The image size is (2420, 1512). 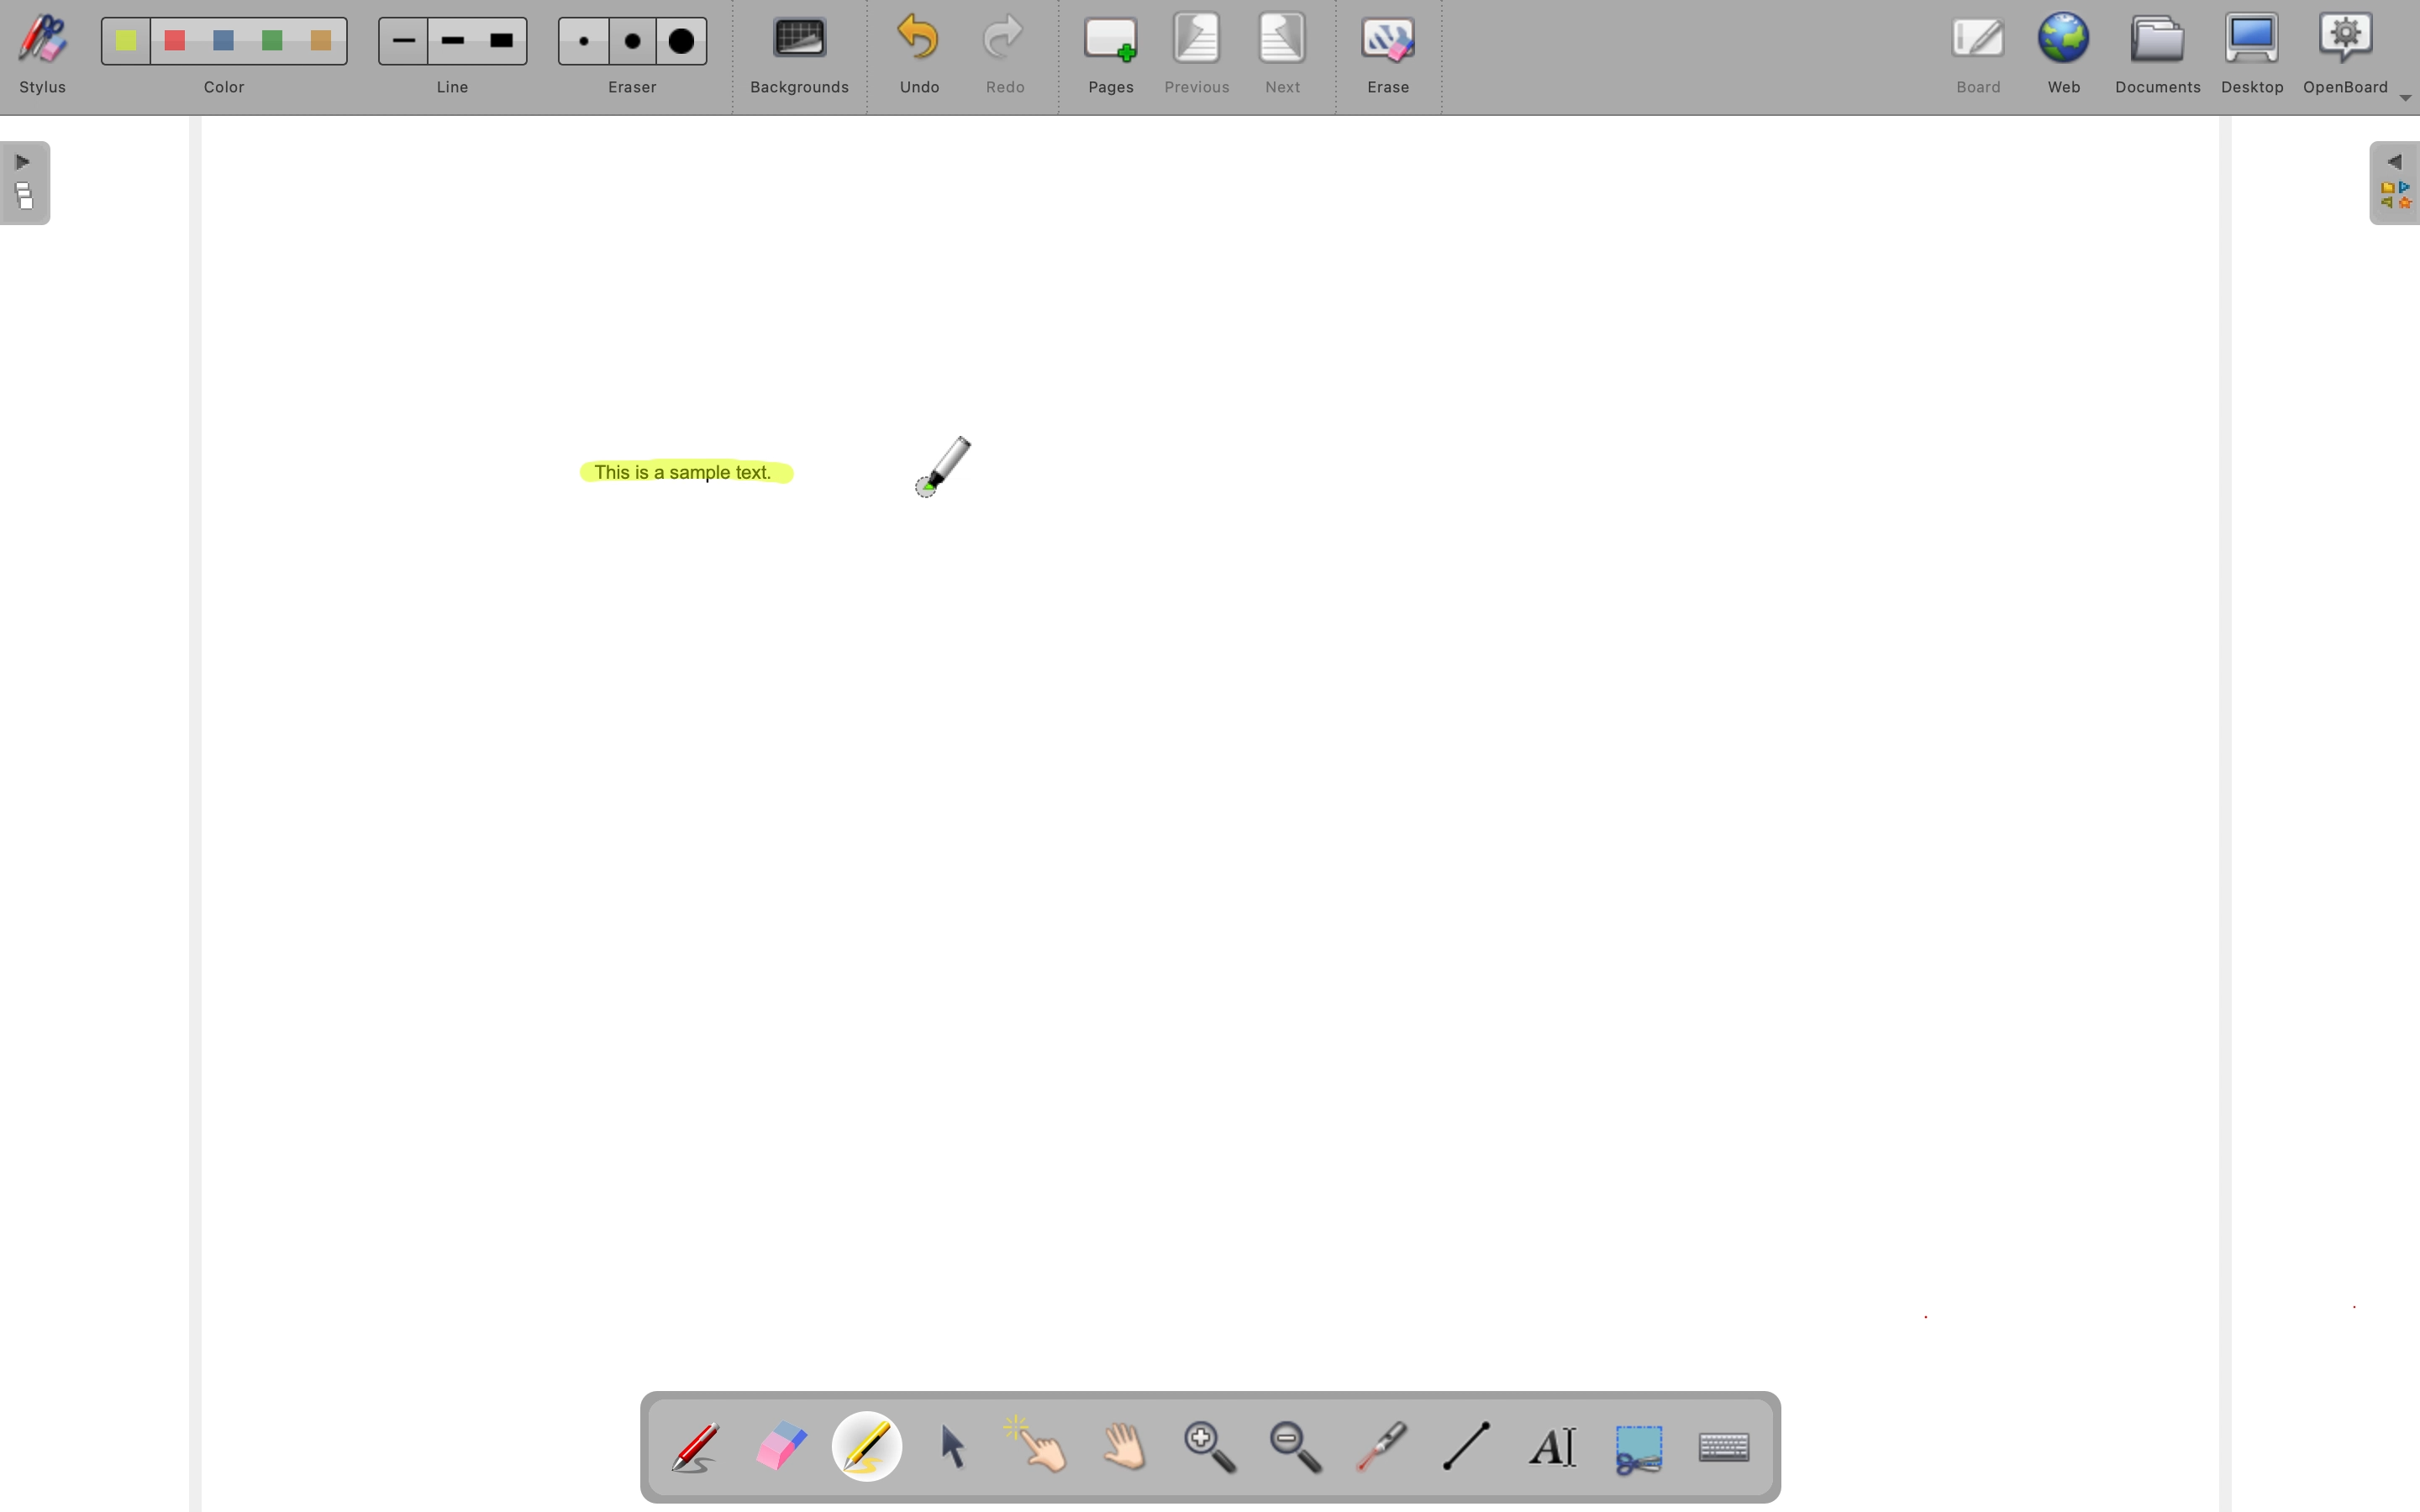 I want to click on board, so click(x=1978, y=56).